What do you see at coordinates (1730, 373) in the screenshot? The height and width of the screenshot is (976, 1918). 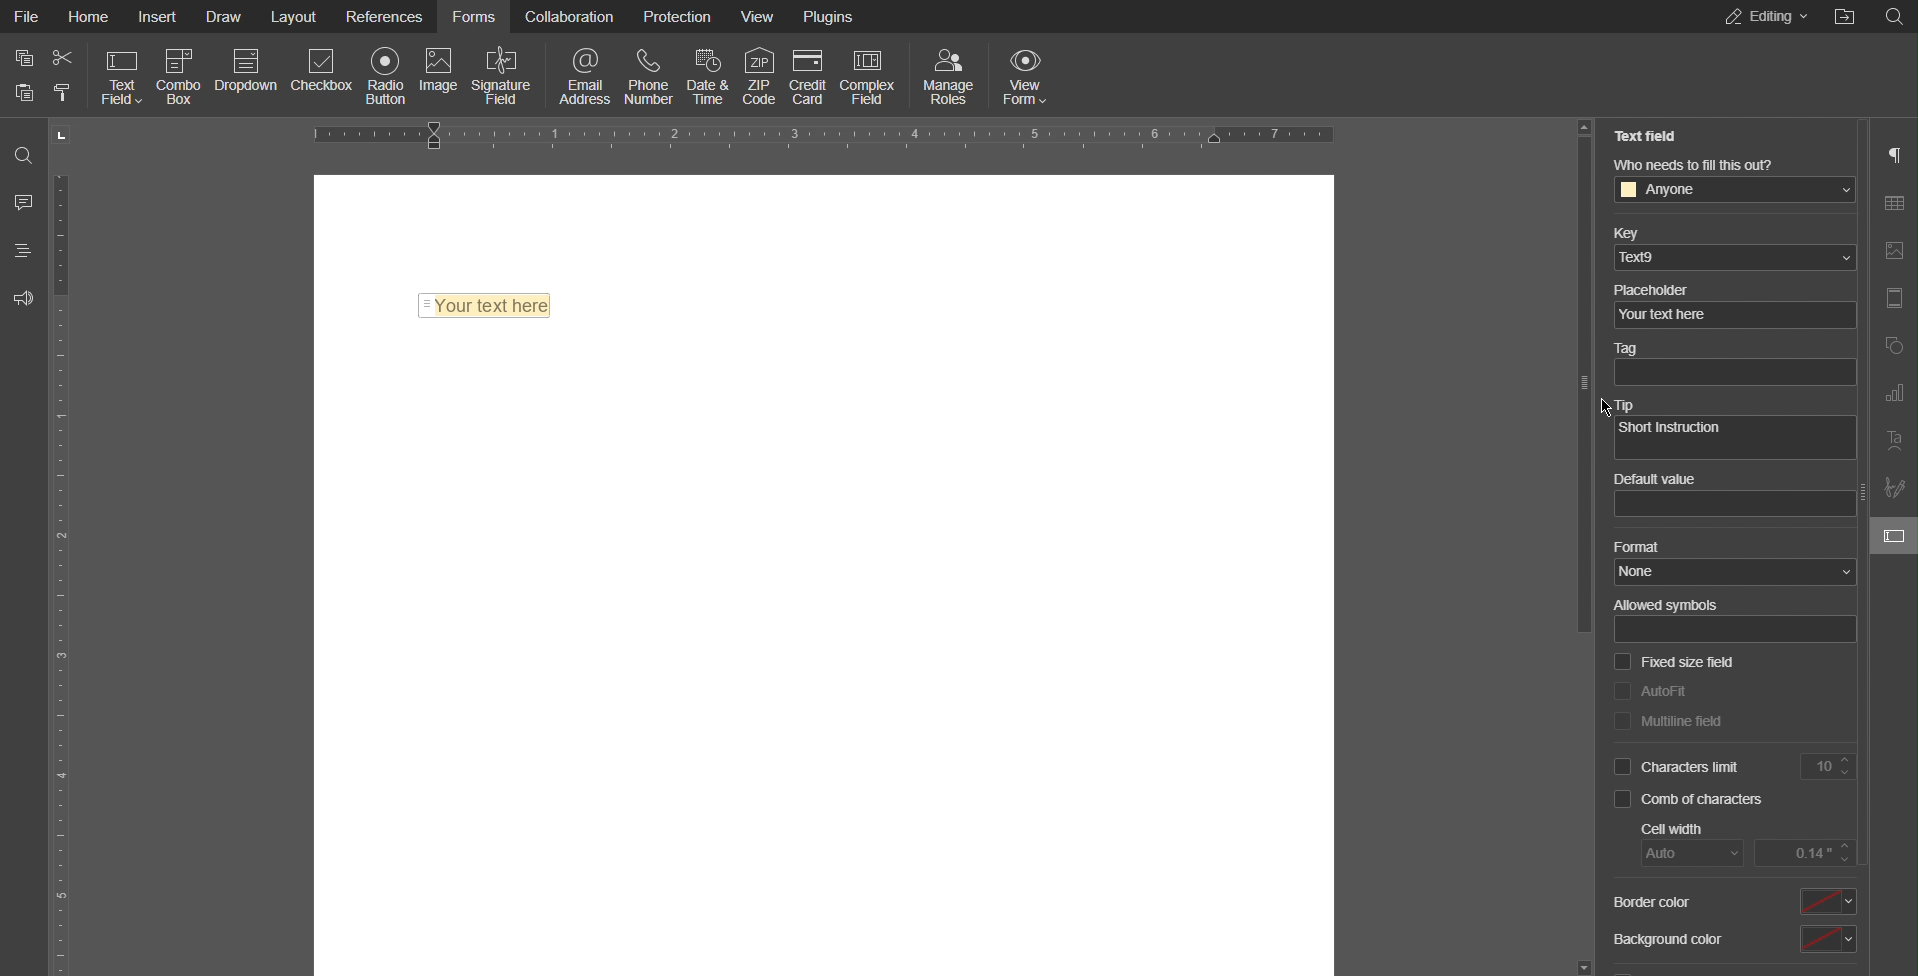 I see `textbox` at bounding box center [1730, 373].